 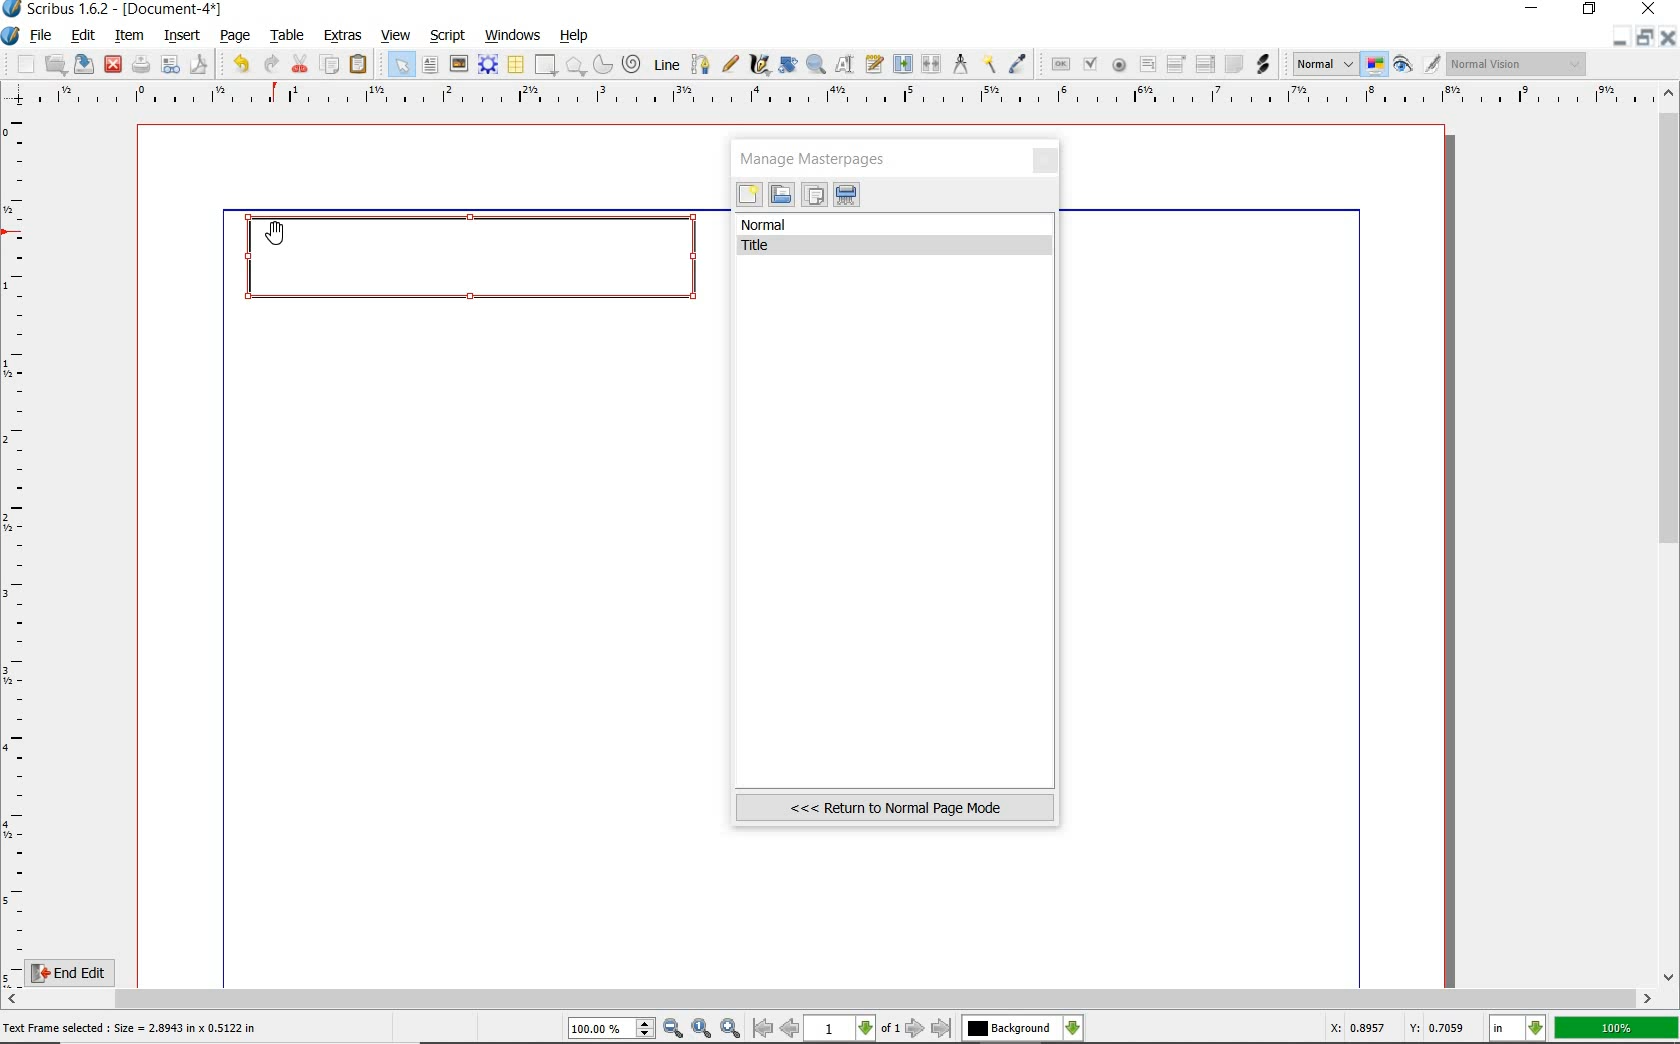 I want to click on delete the selected masterpages, so click(x=847, y=195).